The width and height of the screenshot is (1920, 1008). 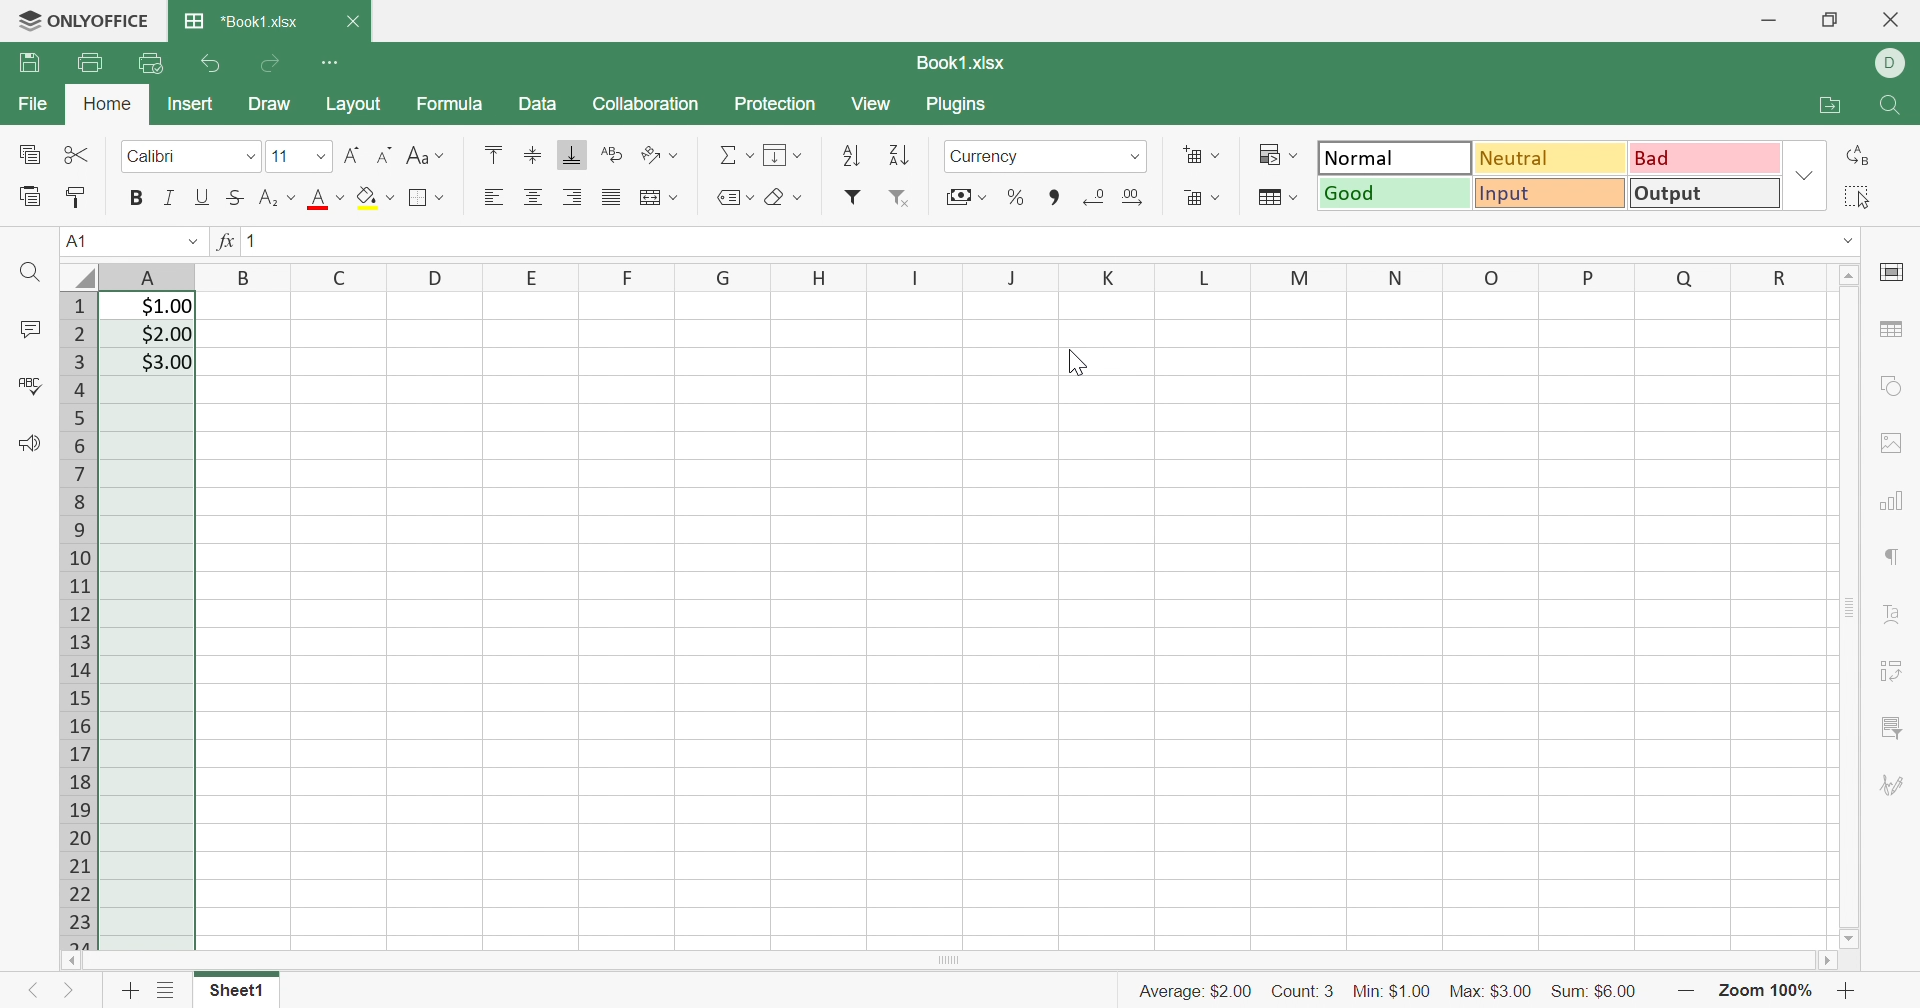 What do you see at coordinates (259, 243) in the screenshot?
I see `1` at bounding box center [259, 243].